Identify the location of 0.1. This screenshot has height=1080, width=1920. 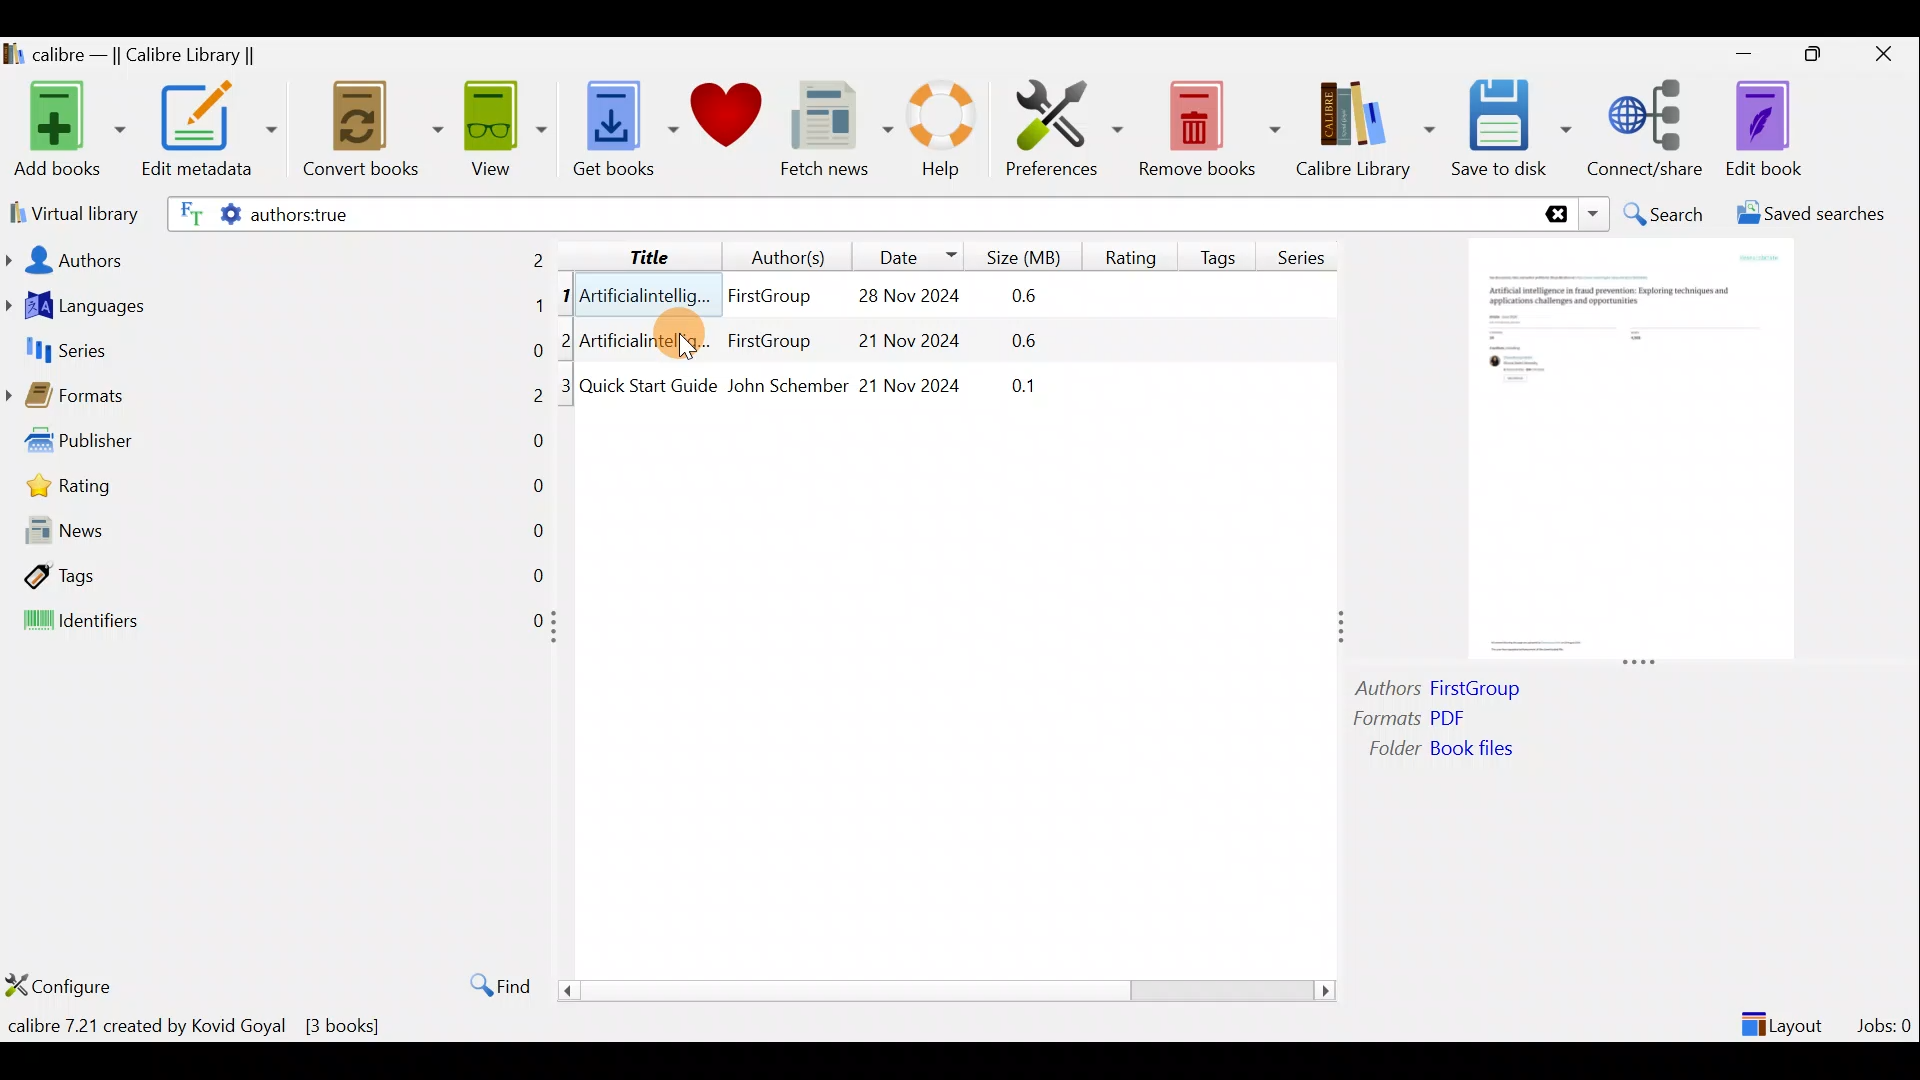
(1013, 382).